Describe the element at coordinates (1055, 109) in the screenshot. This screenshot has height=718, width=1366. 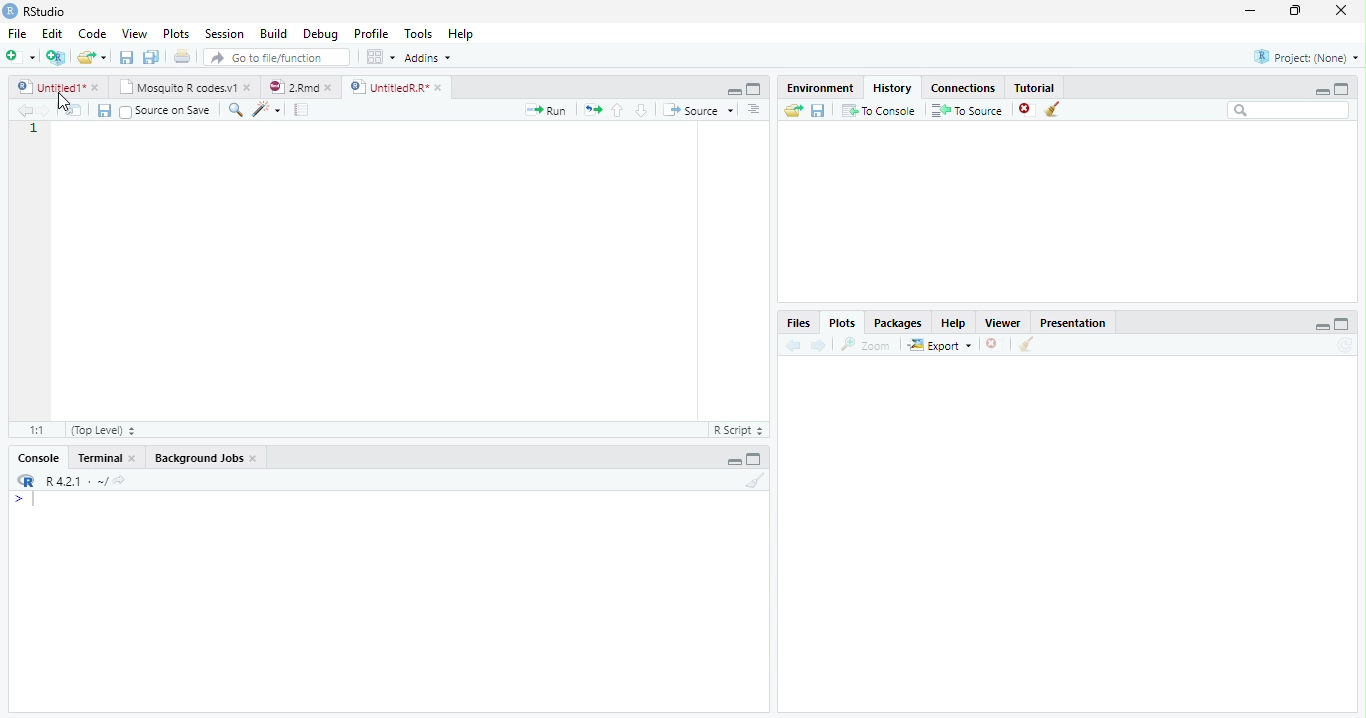
I see `Clear all history entries` at that location.